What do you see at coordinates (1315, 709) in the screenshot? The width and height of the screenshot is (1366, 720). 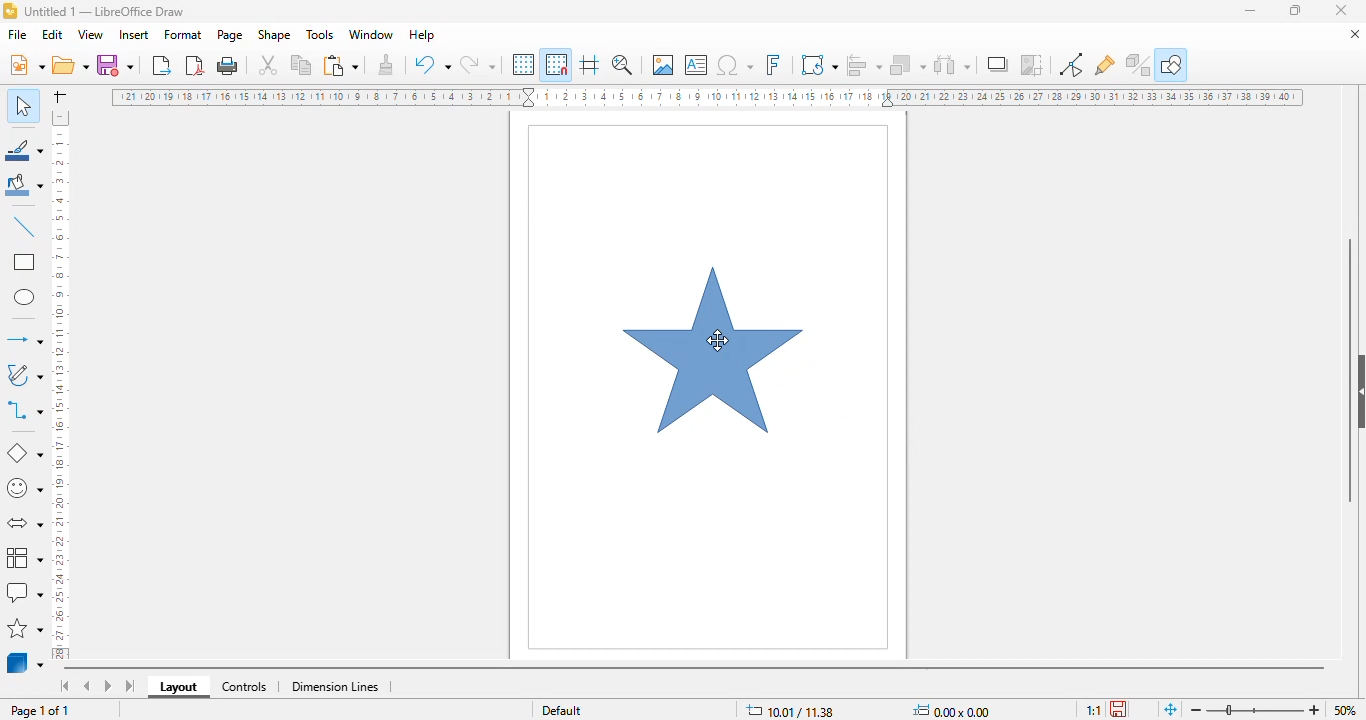 I see `zoom out` at bounding box center [1315, 709].